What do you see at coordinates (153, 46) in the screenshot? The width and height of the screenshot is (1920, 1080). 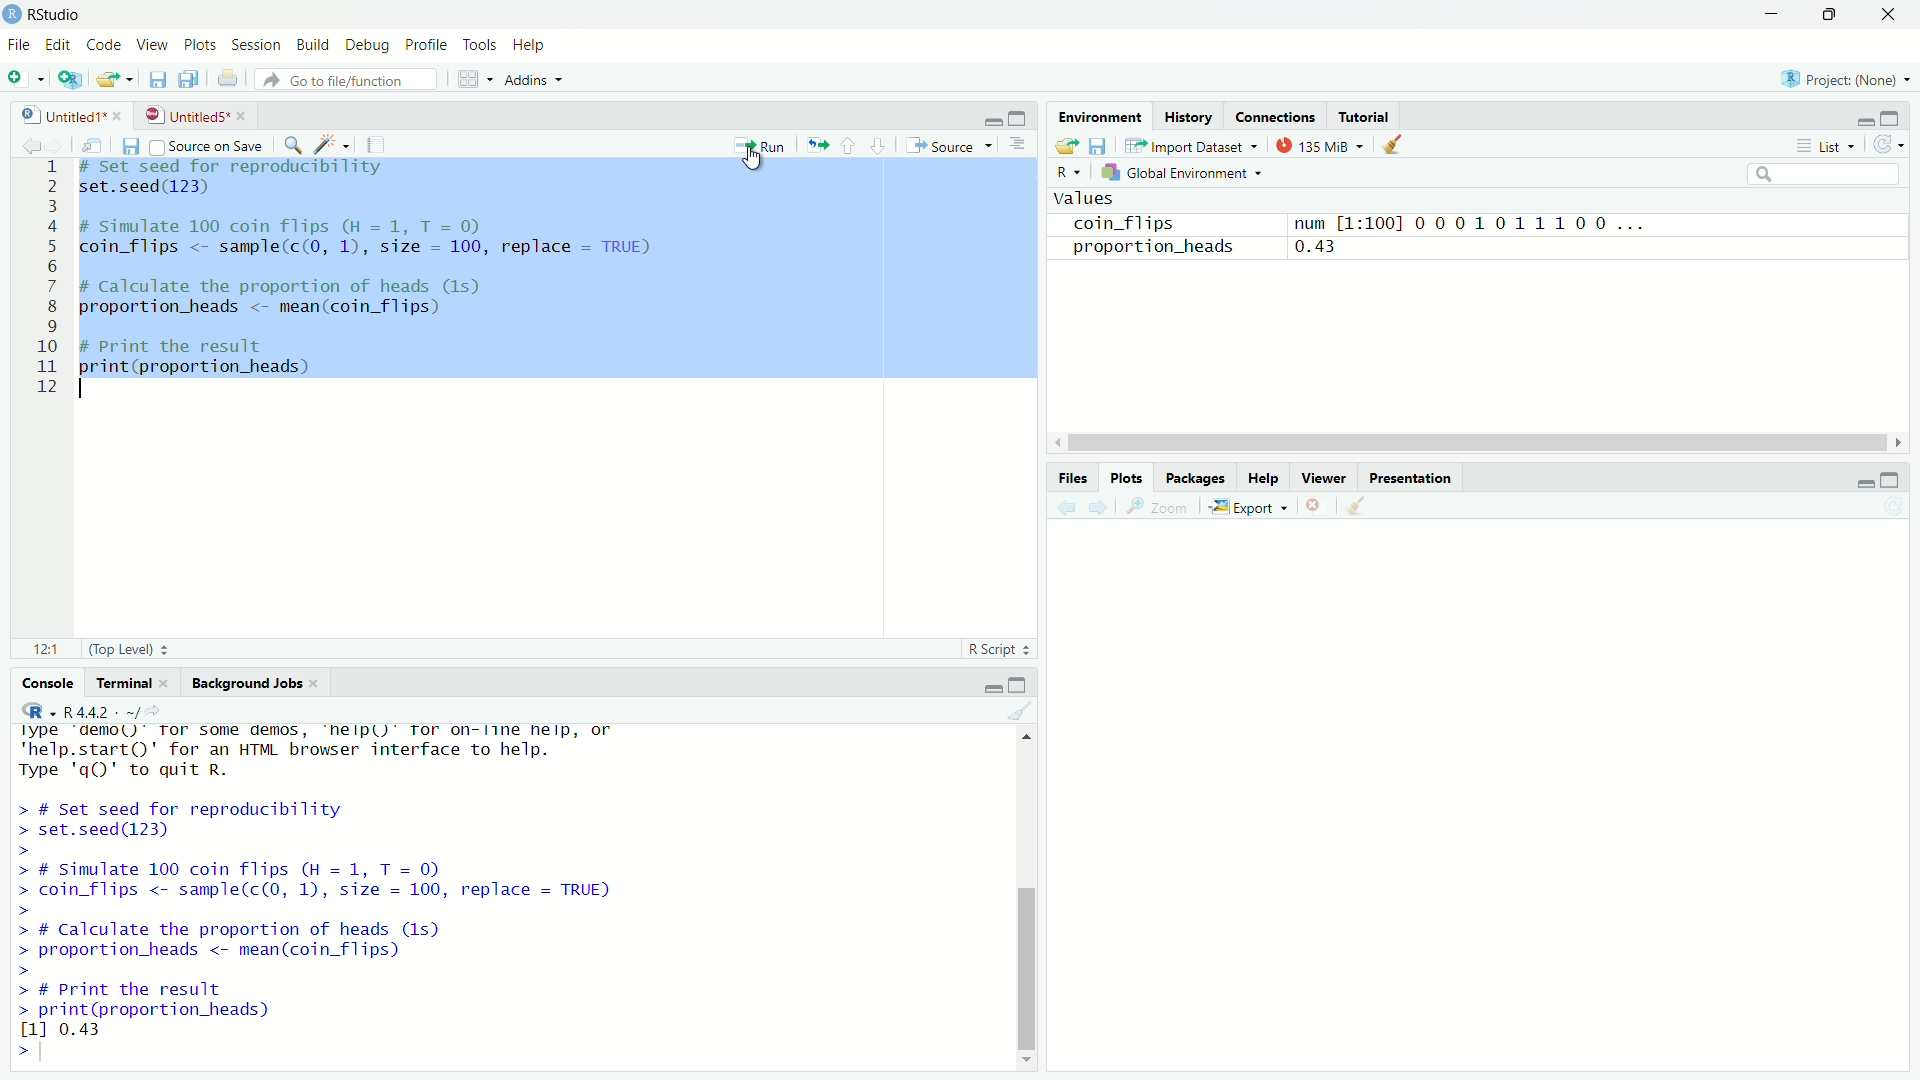 I see `view` at bounding box center [153, 46].